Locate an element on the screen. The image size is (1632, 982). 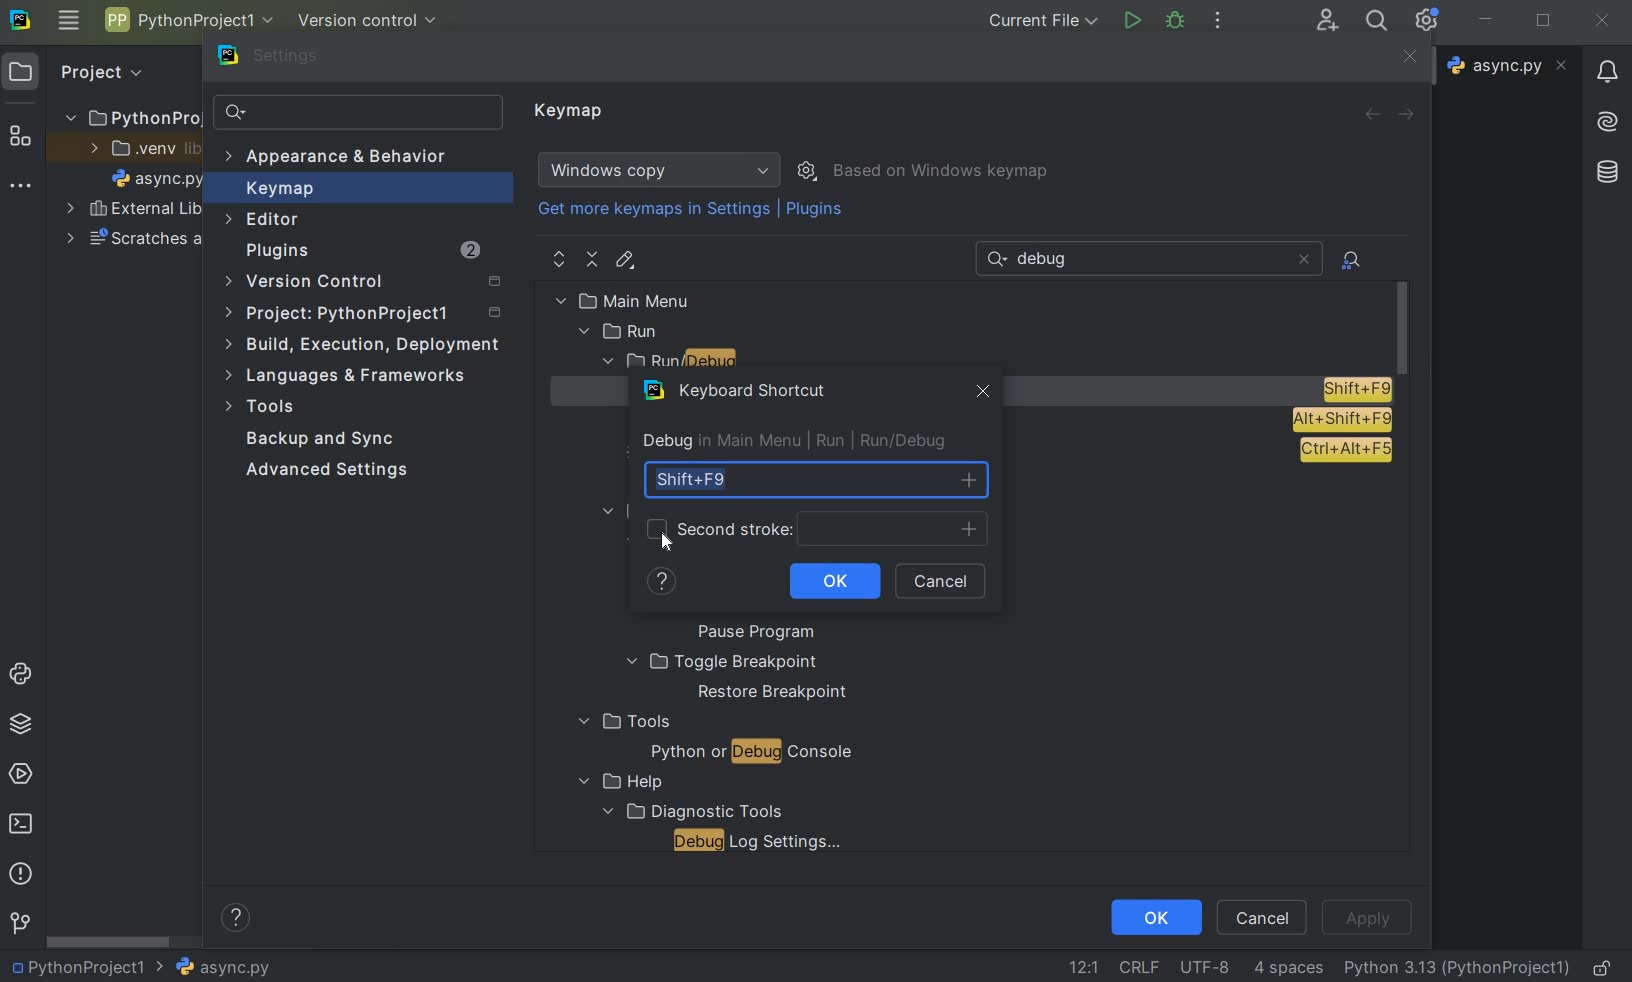
minimize is located at coordinates (1486, 19).